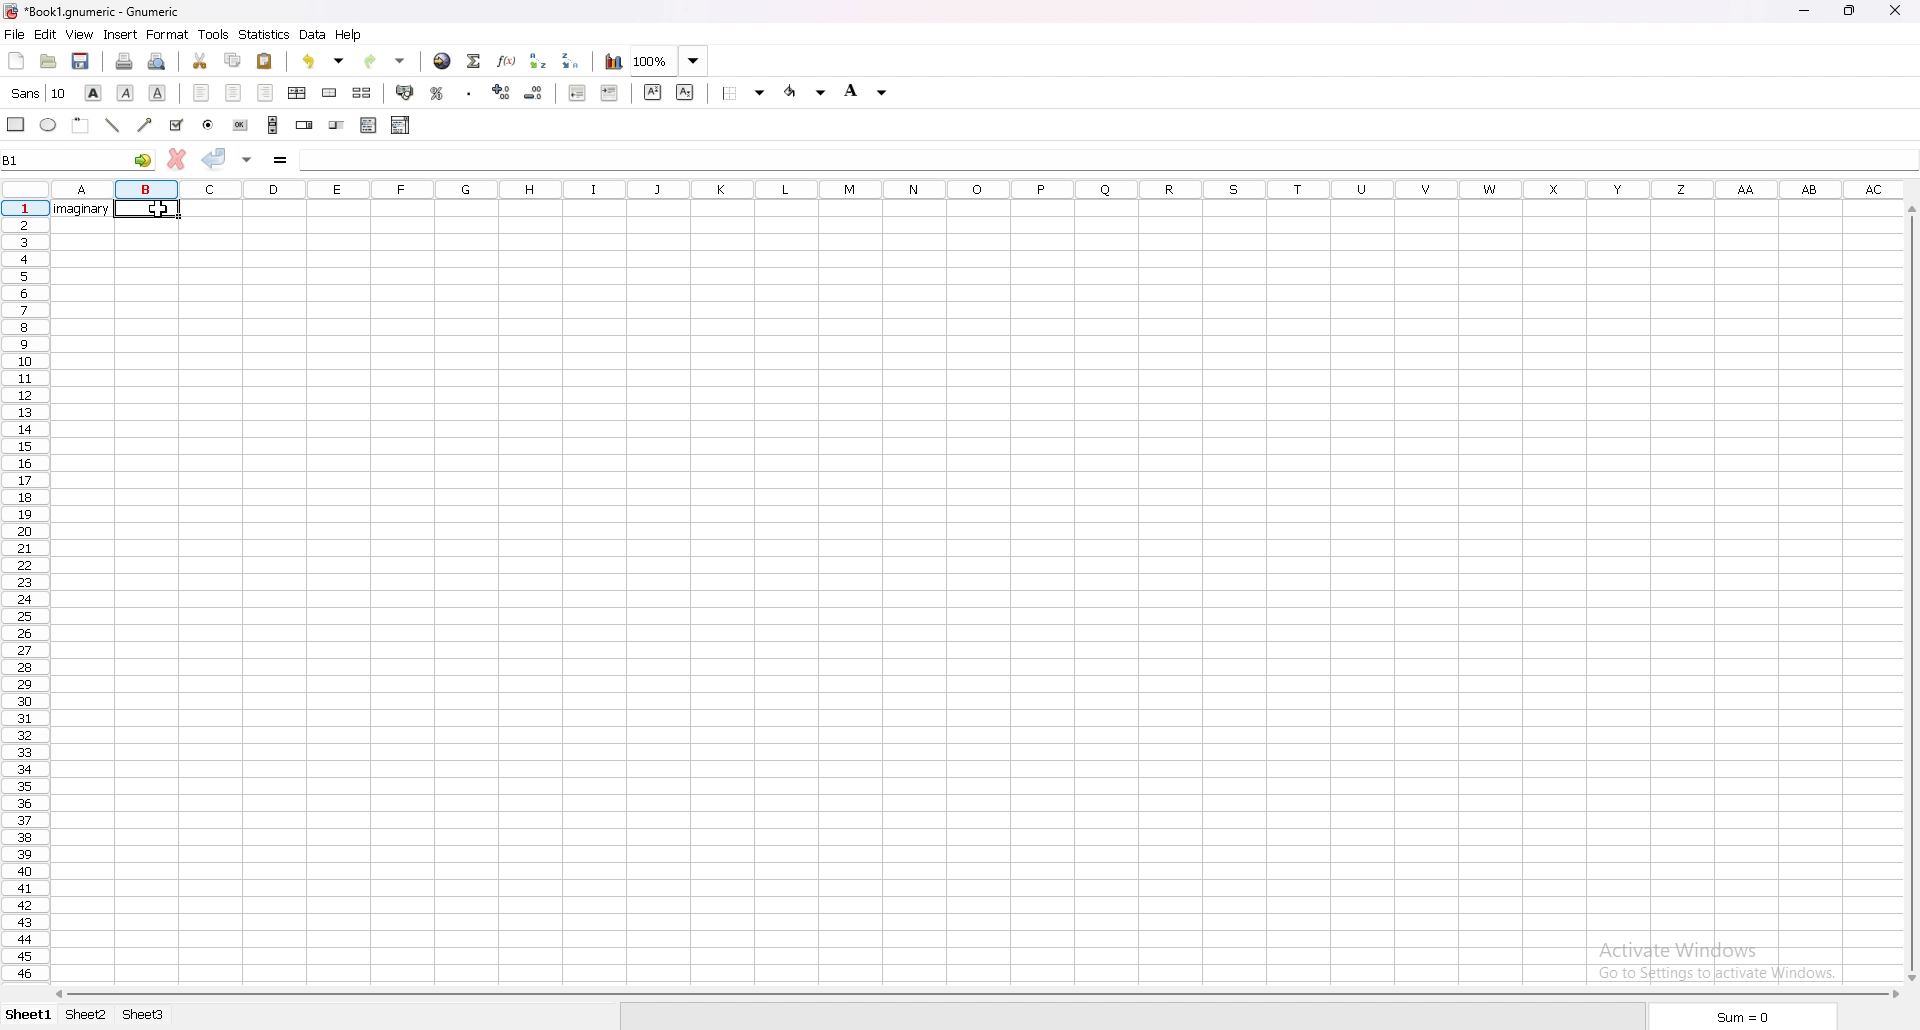  I want to click on edit, so click(46, 34).